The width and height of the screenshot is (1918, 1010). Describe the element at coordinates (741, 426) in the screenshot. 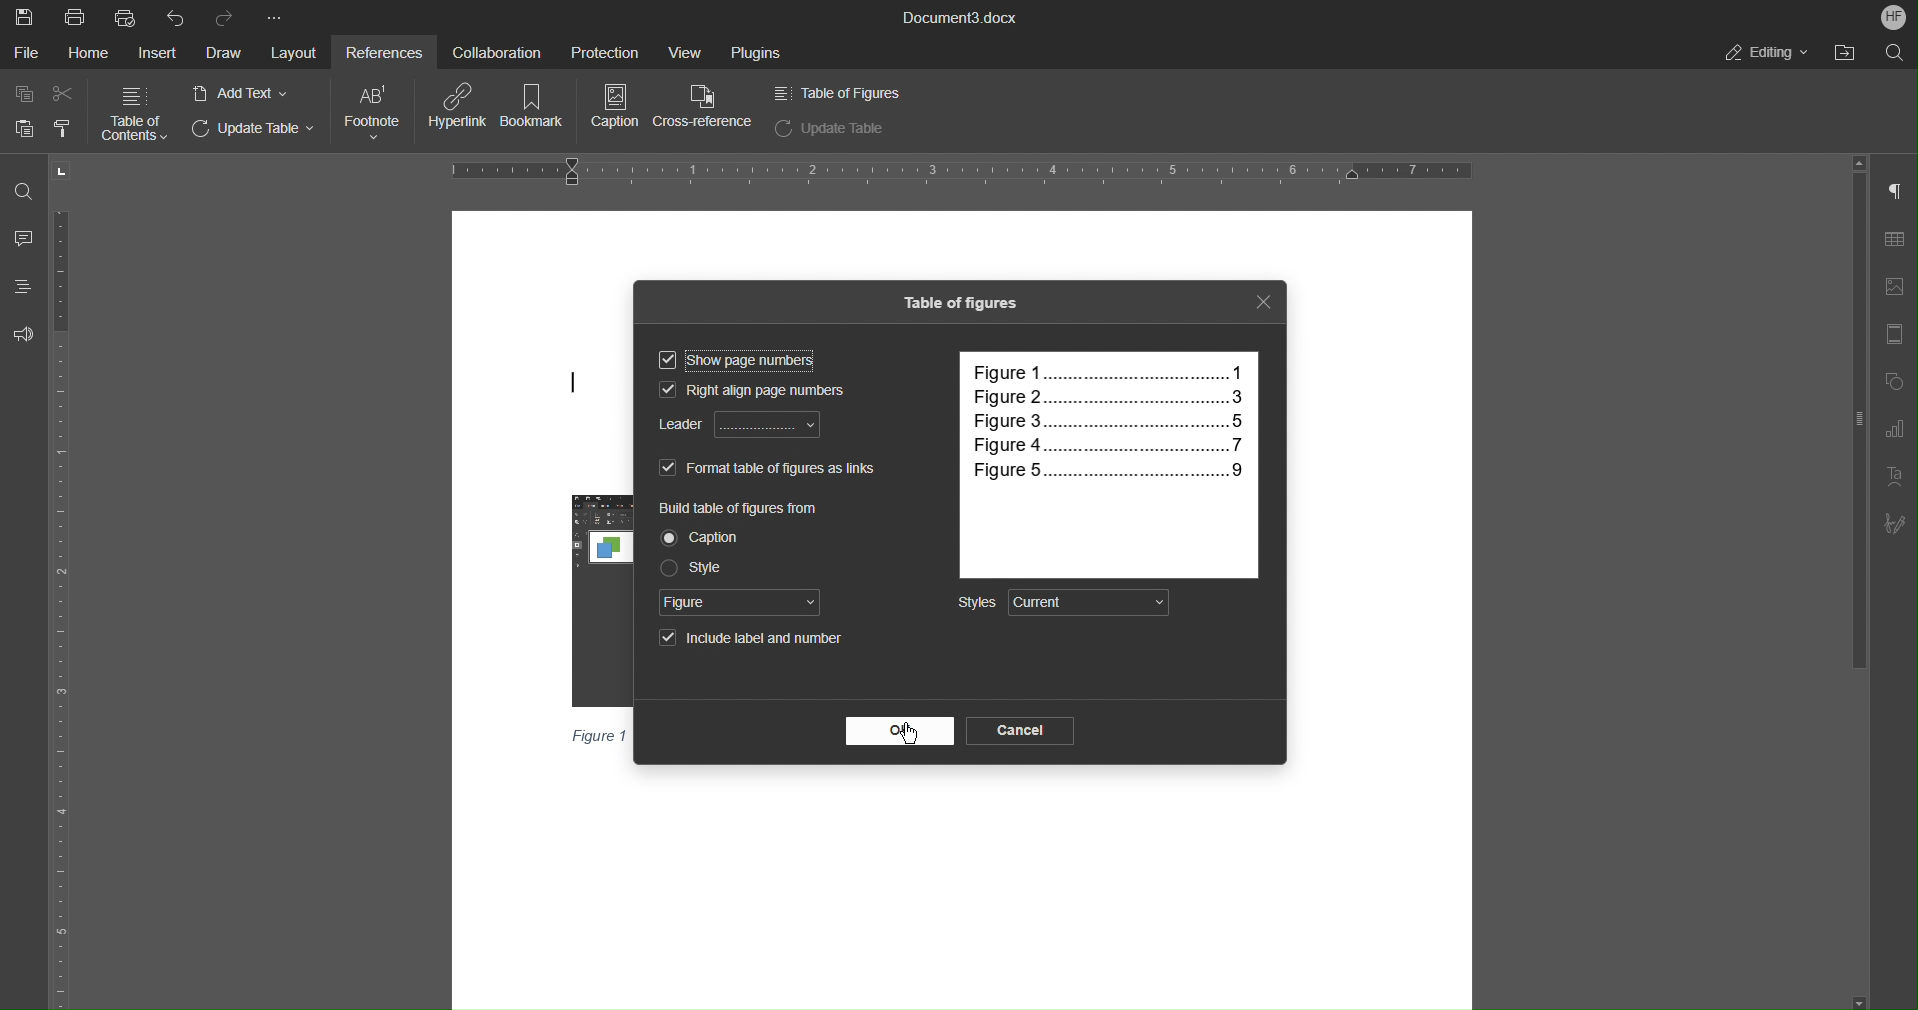

I see `Leader` at that location.